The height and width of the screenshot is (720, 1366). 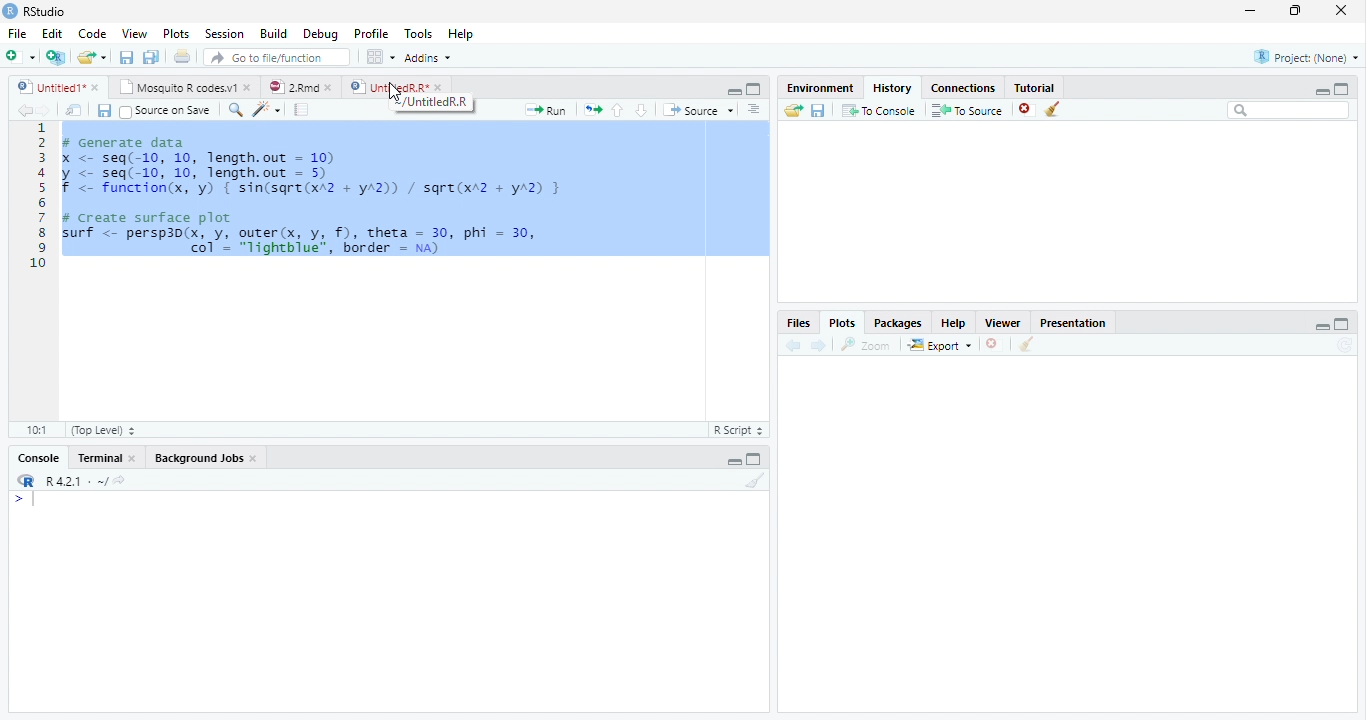 What do you see at coordinates (277, 56) in the screenshot?
I see `Go to file/function` at bounding box center [277, 56].